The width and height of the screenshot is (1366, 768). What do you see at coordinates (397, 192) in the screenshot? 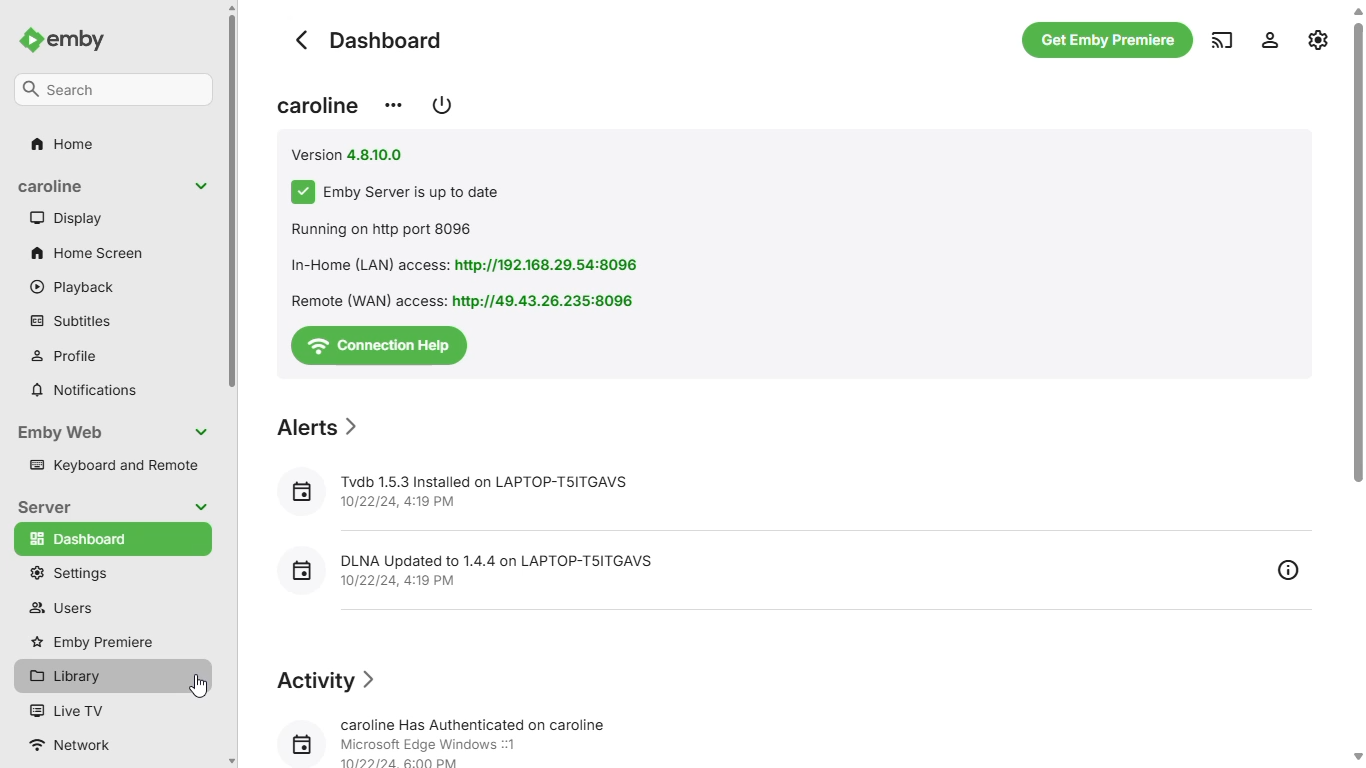
I see `Emby Server is up to date` at bounding box center [397, 192].